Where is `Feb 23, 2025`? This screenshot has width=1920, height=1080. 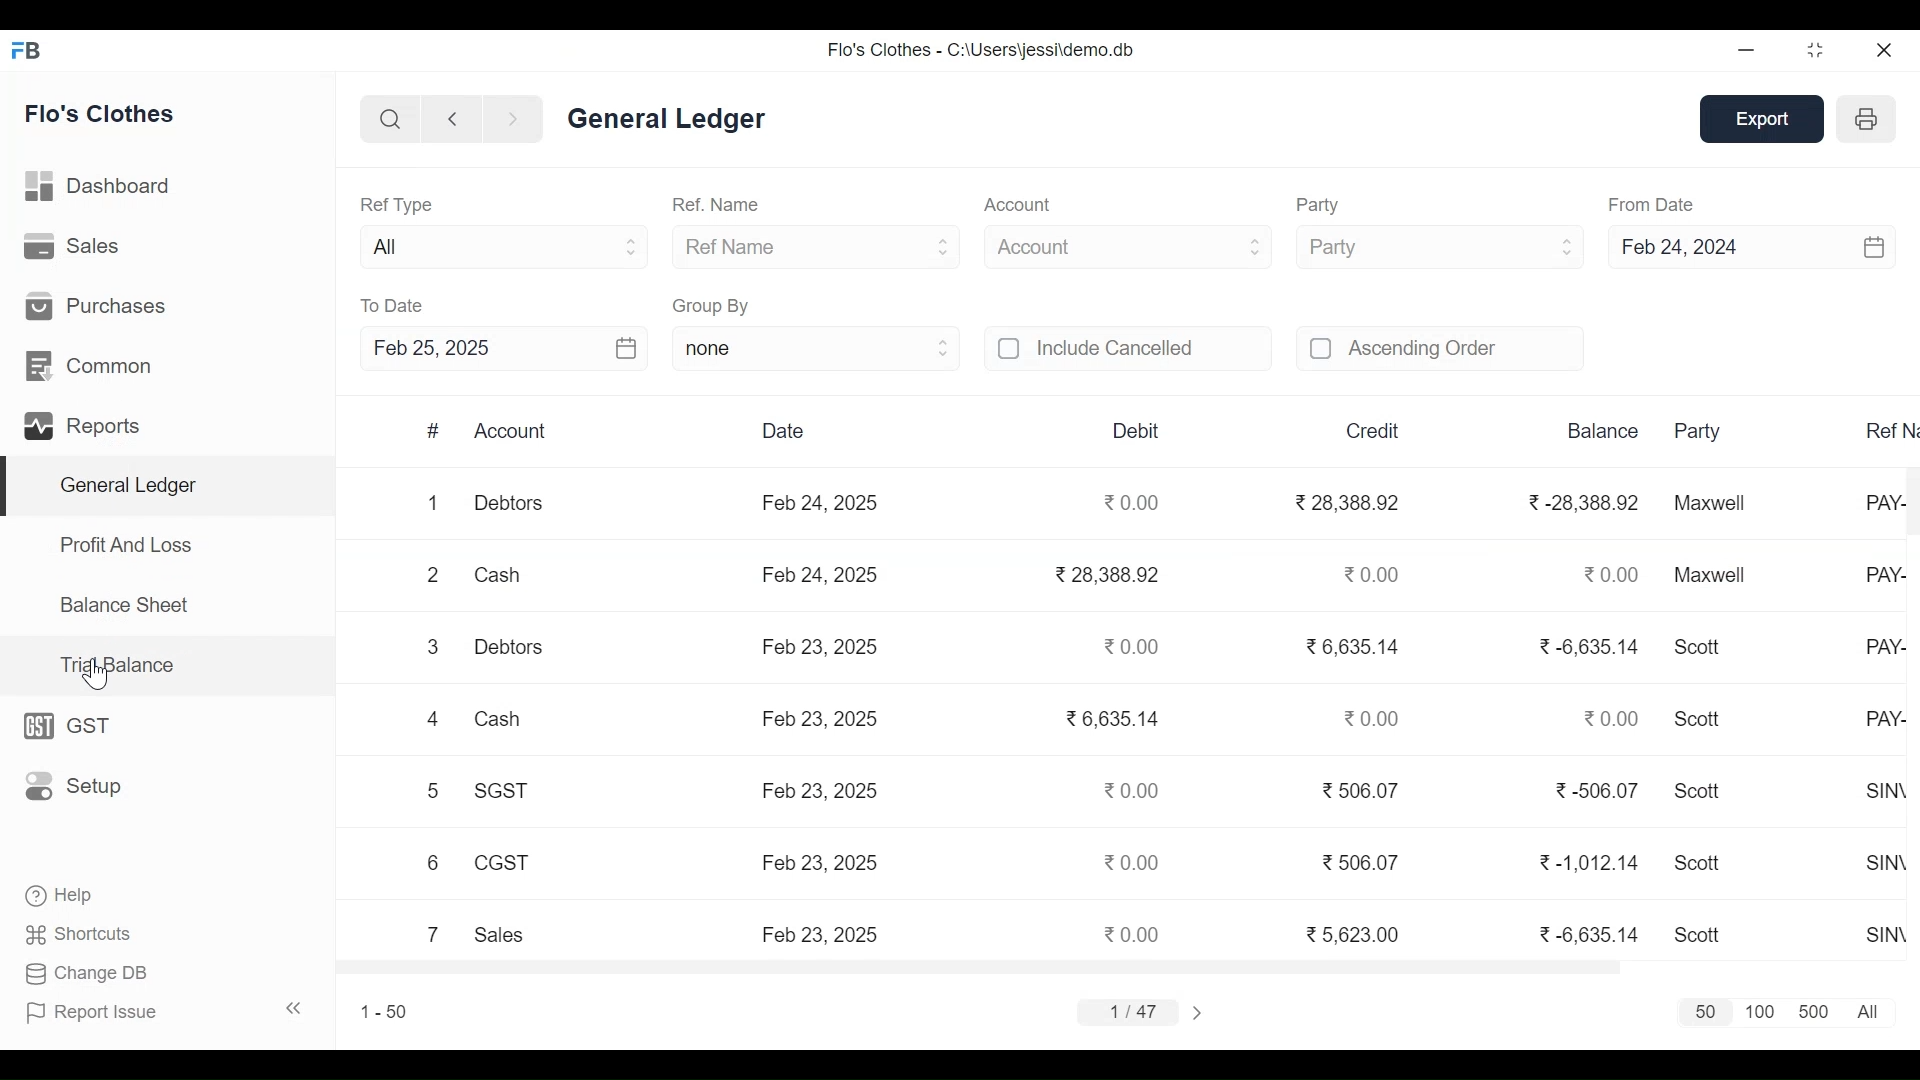 Feb 23, 2025 is located at coordinates (819, 647).